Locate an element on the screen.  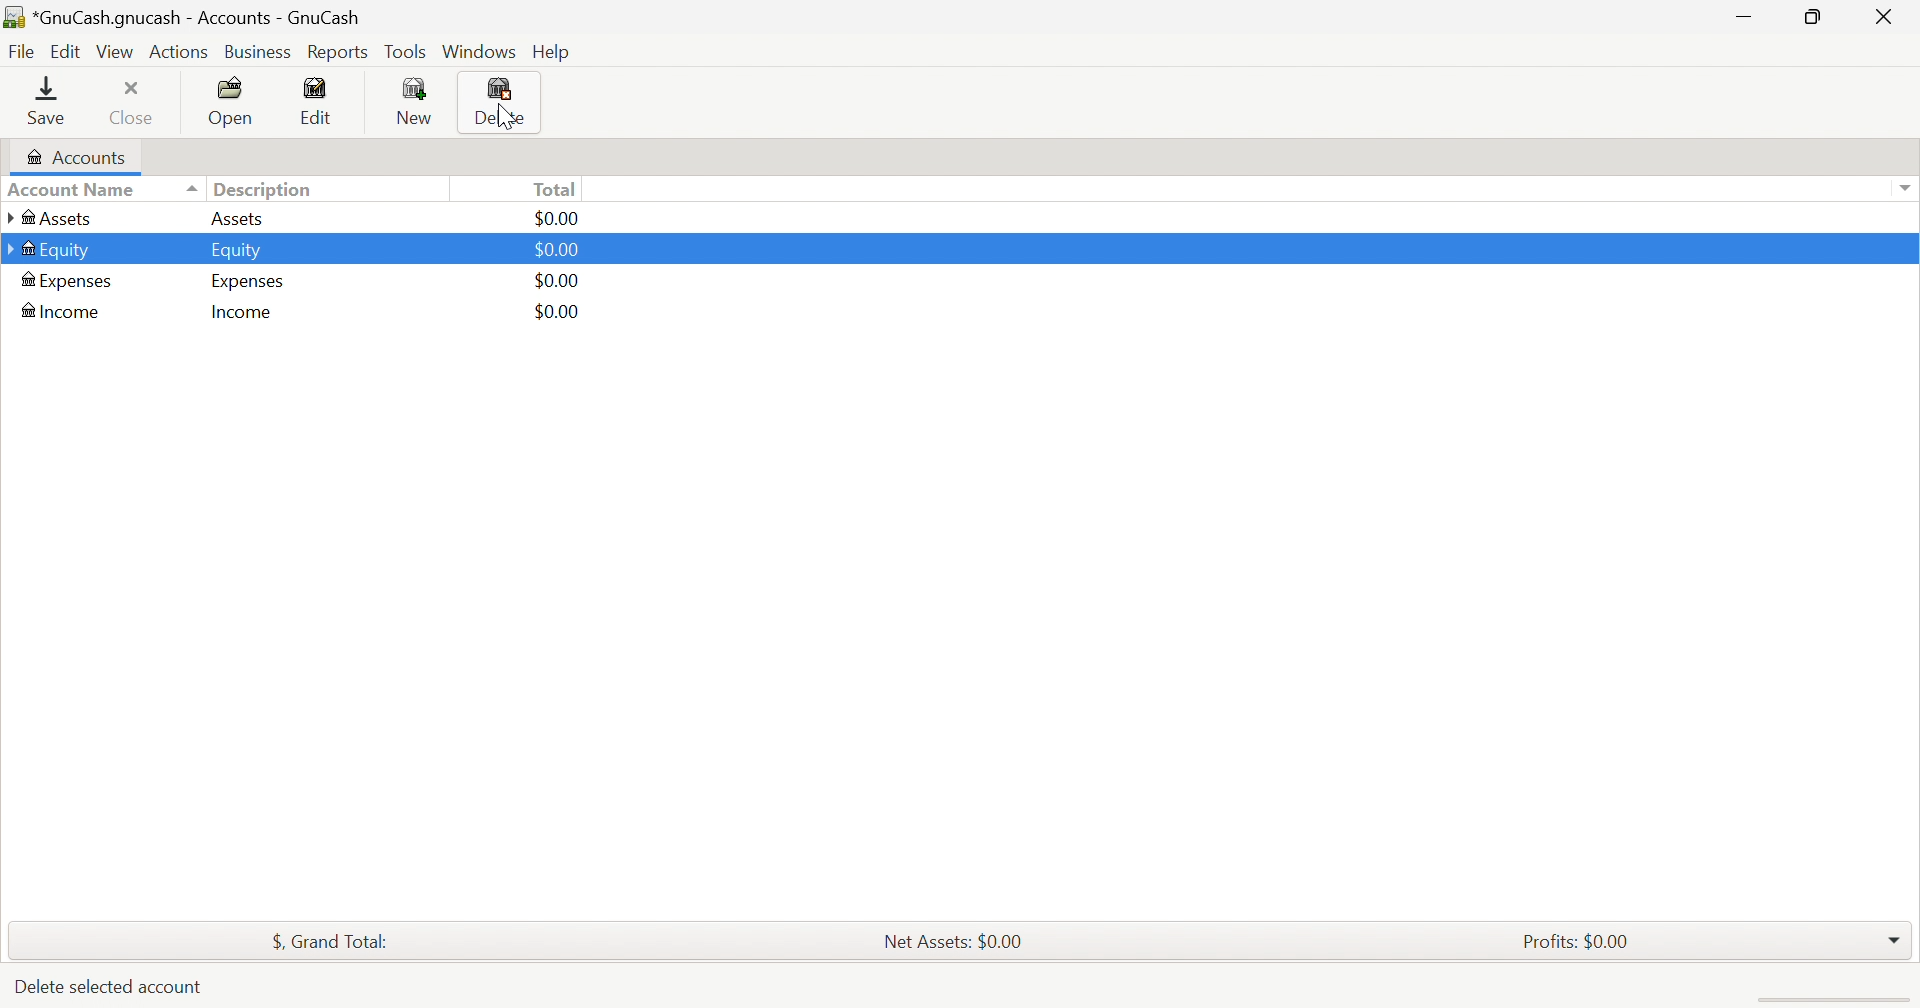
Equity is located at coordinates (51, 248).